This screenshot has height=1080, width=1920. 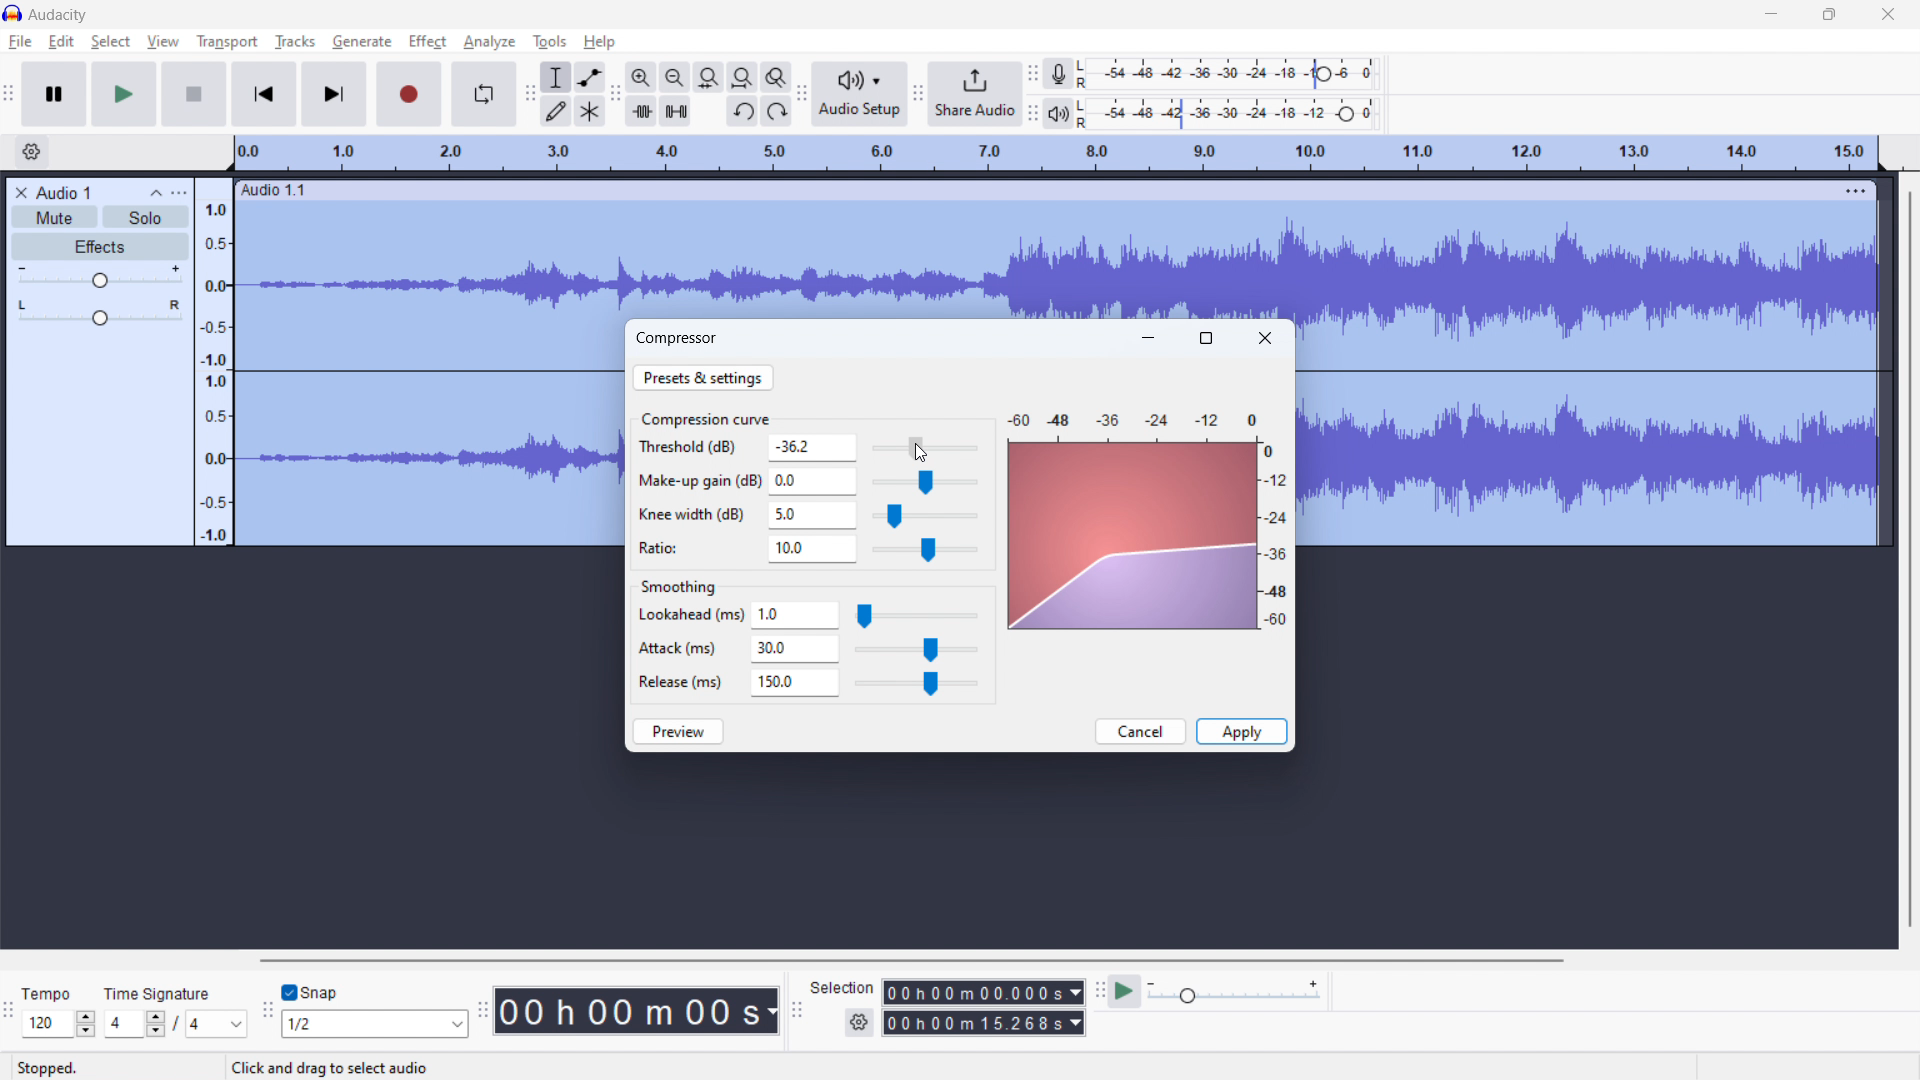 I want to click on close, so click(x=1888, y=14).